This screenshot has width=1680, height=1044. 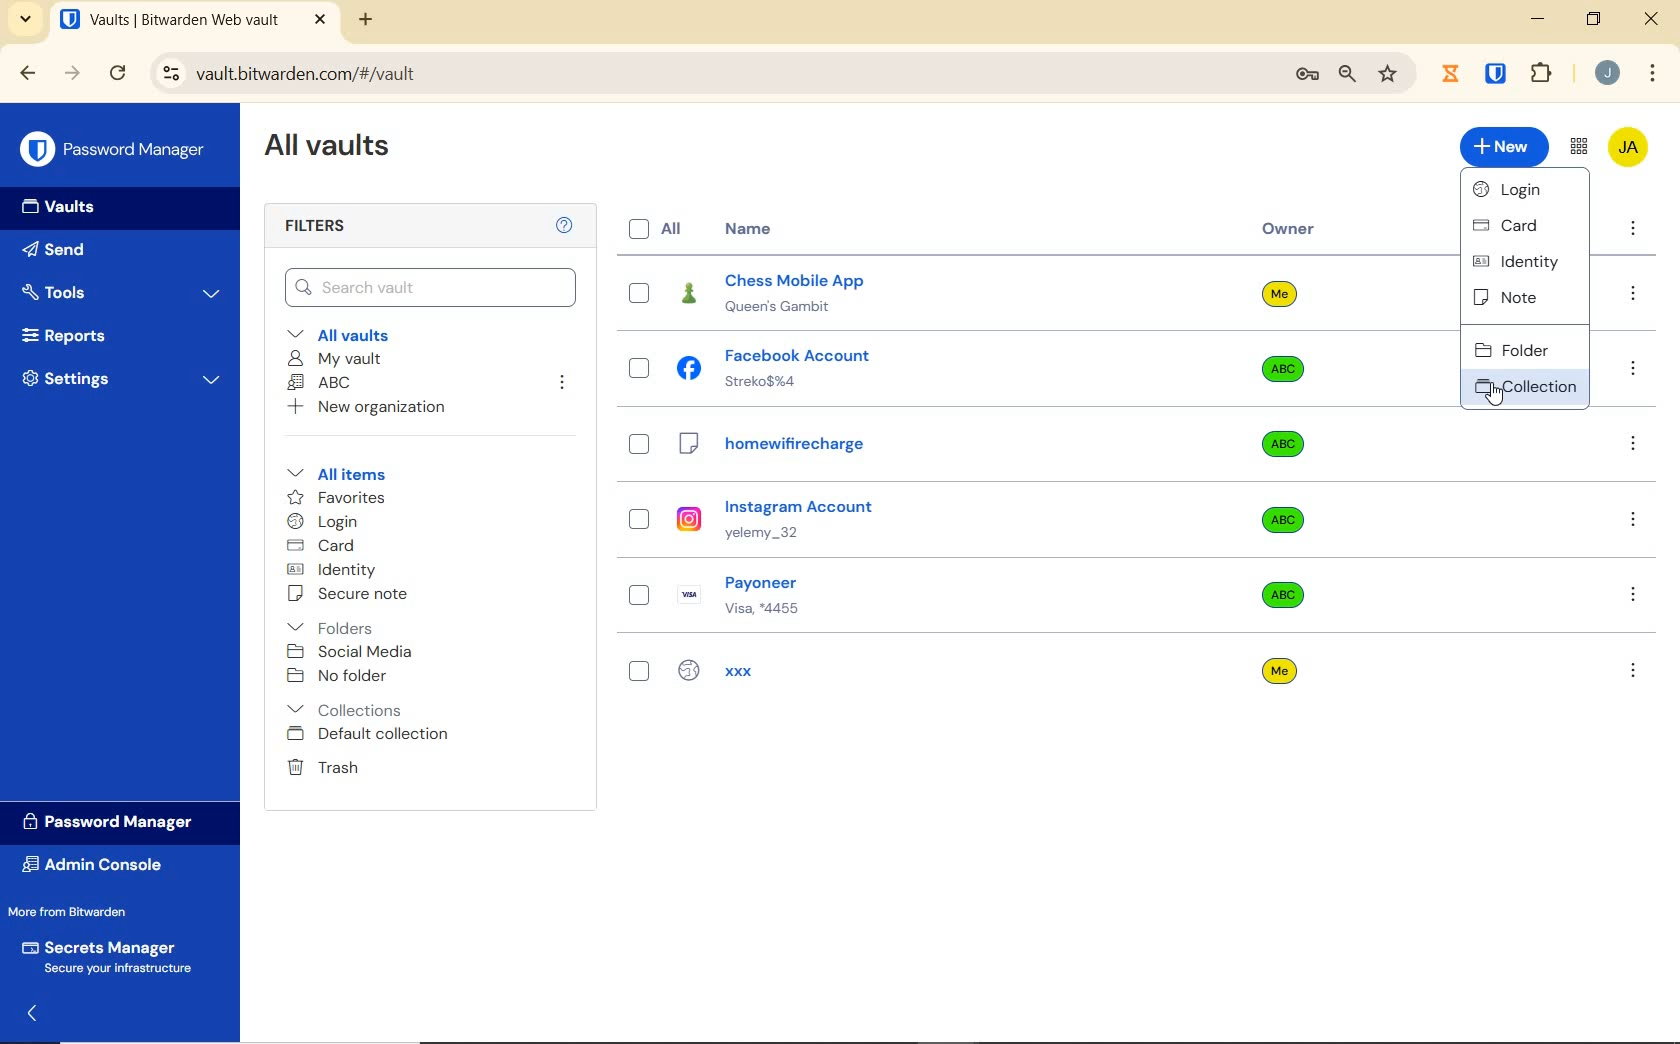 I want to click on Reports, so click(x=76, y=334).